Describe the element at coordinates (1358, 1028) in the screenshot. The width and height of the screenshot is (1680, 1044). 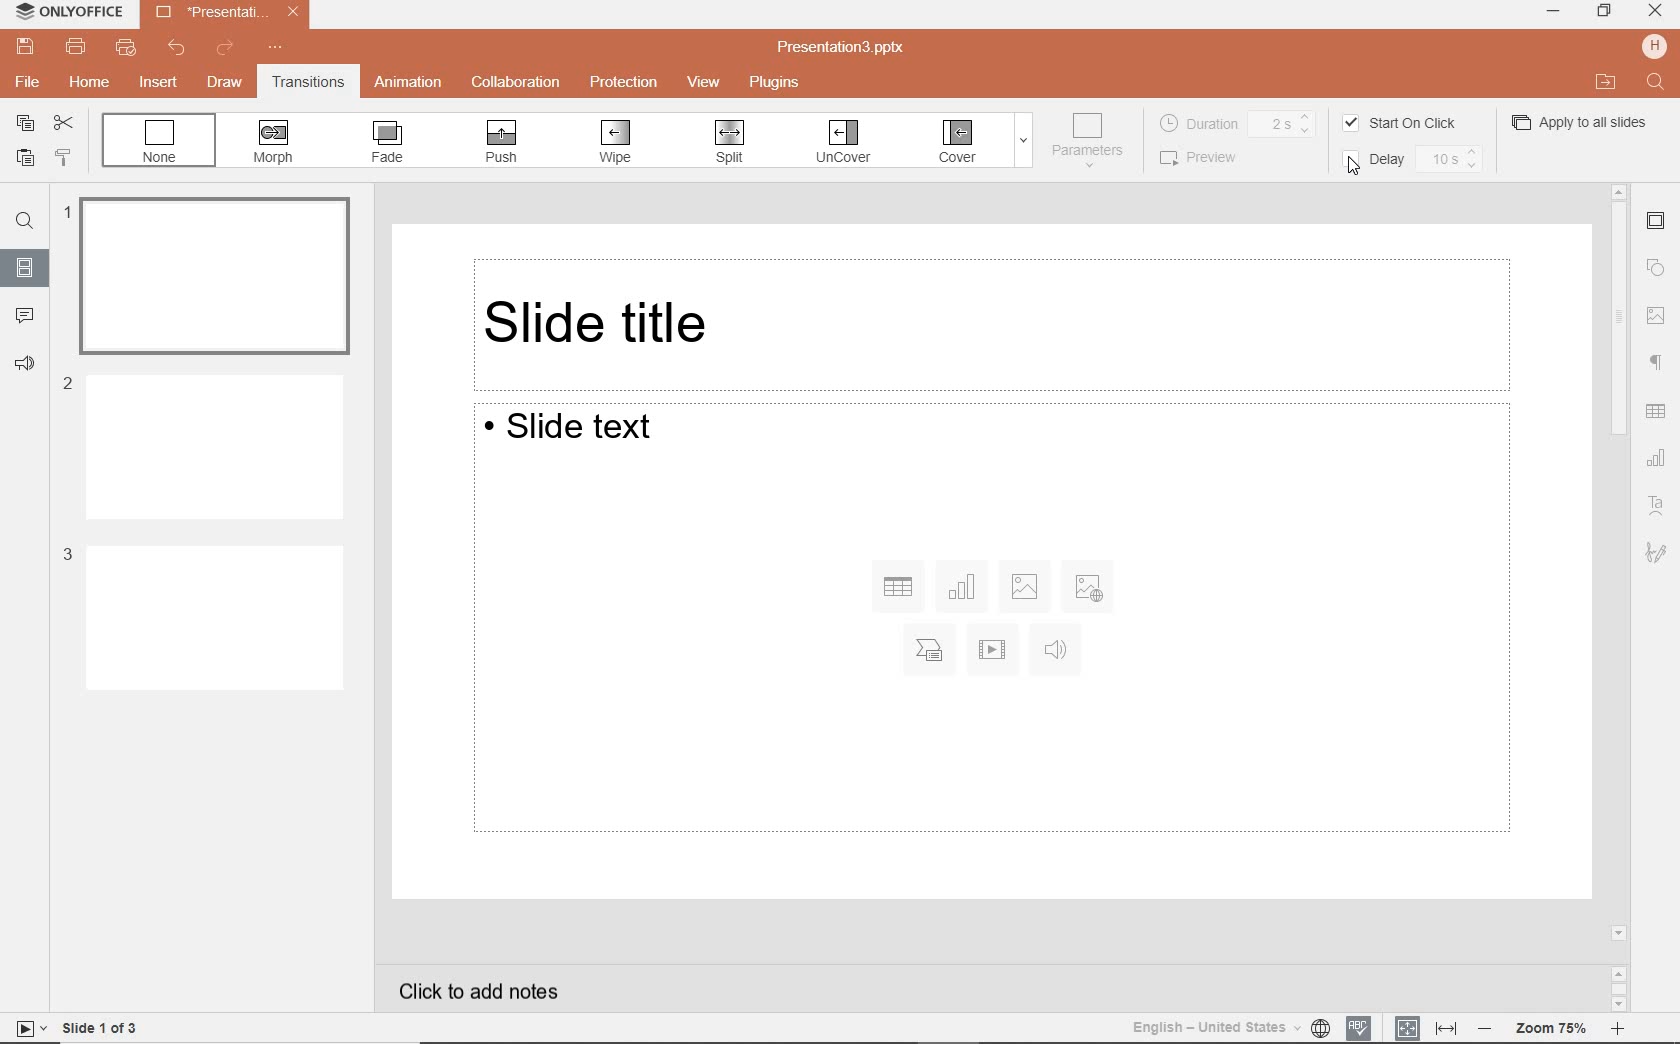
I see `spell checking` at that location.